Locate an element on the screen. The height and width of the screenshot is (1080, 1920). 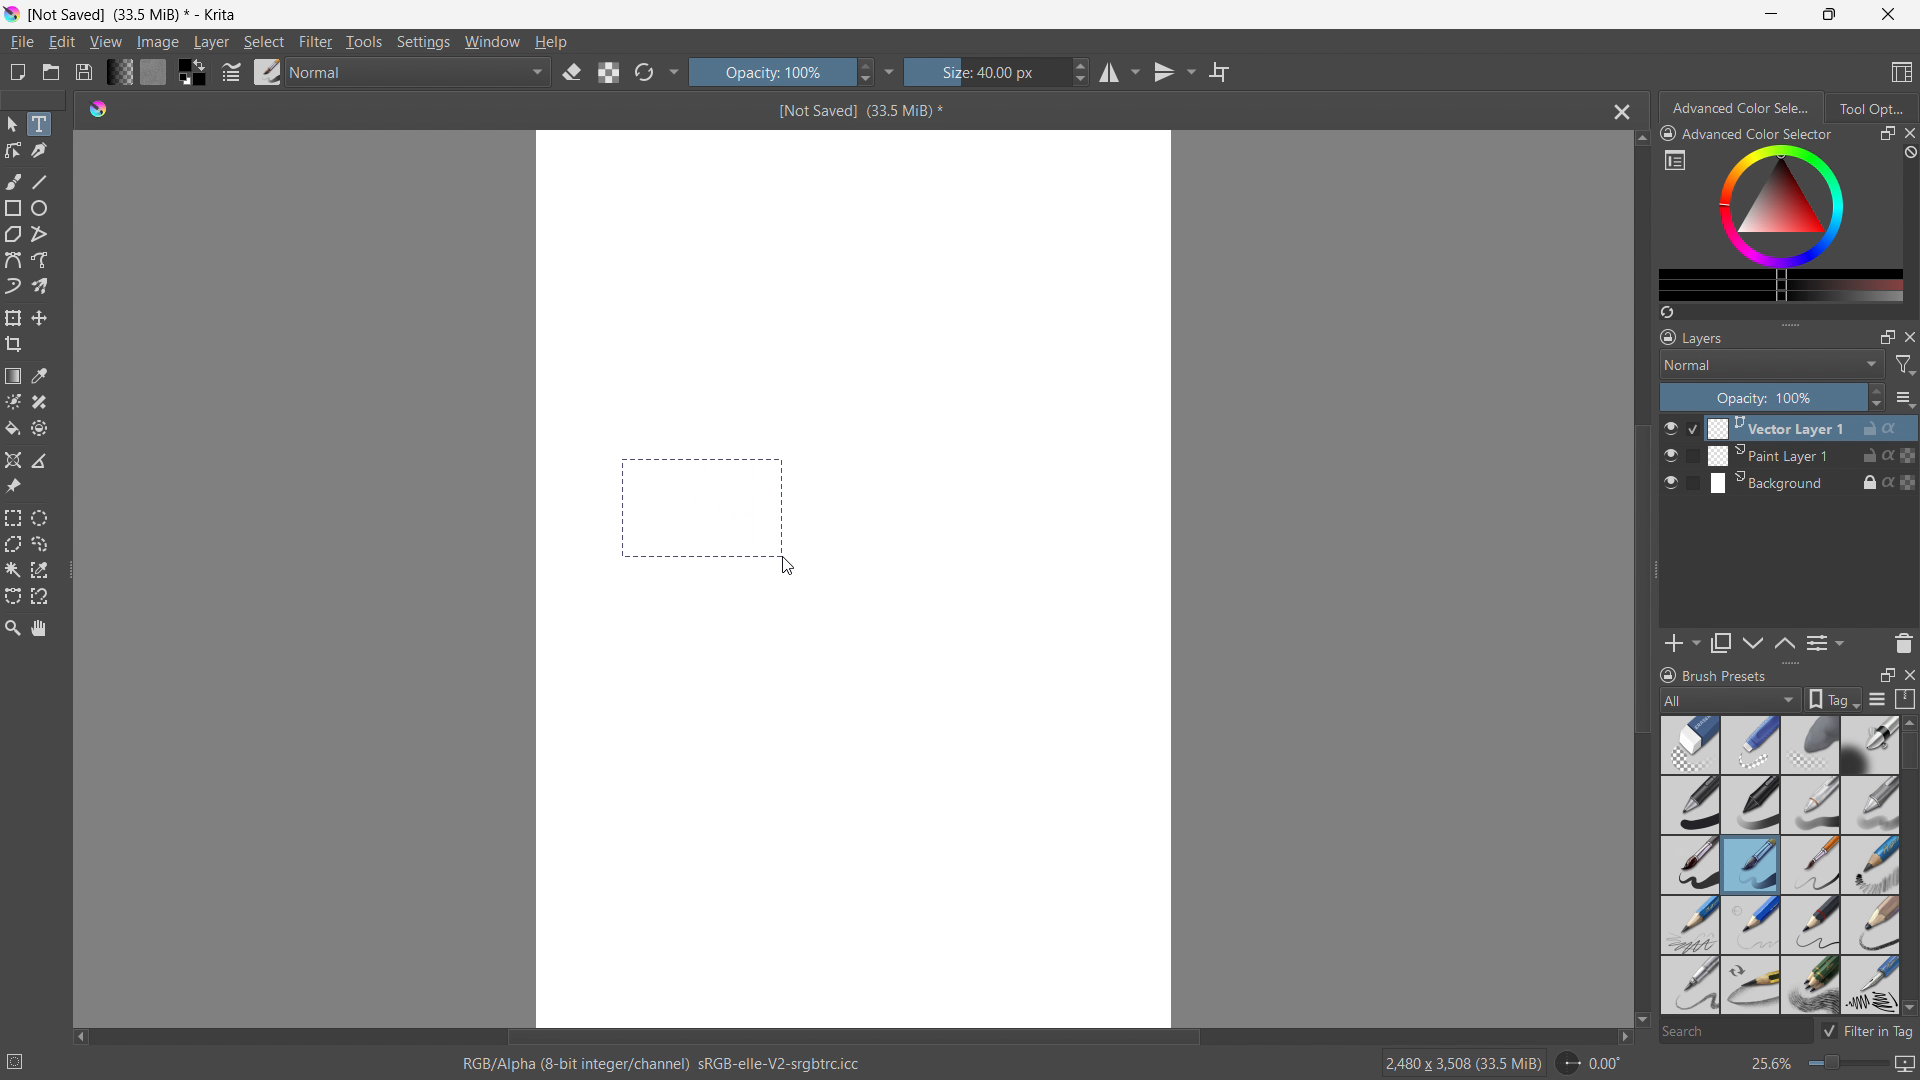
zoom tool  is located at coordinates (12, 626).